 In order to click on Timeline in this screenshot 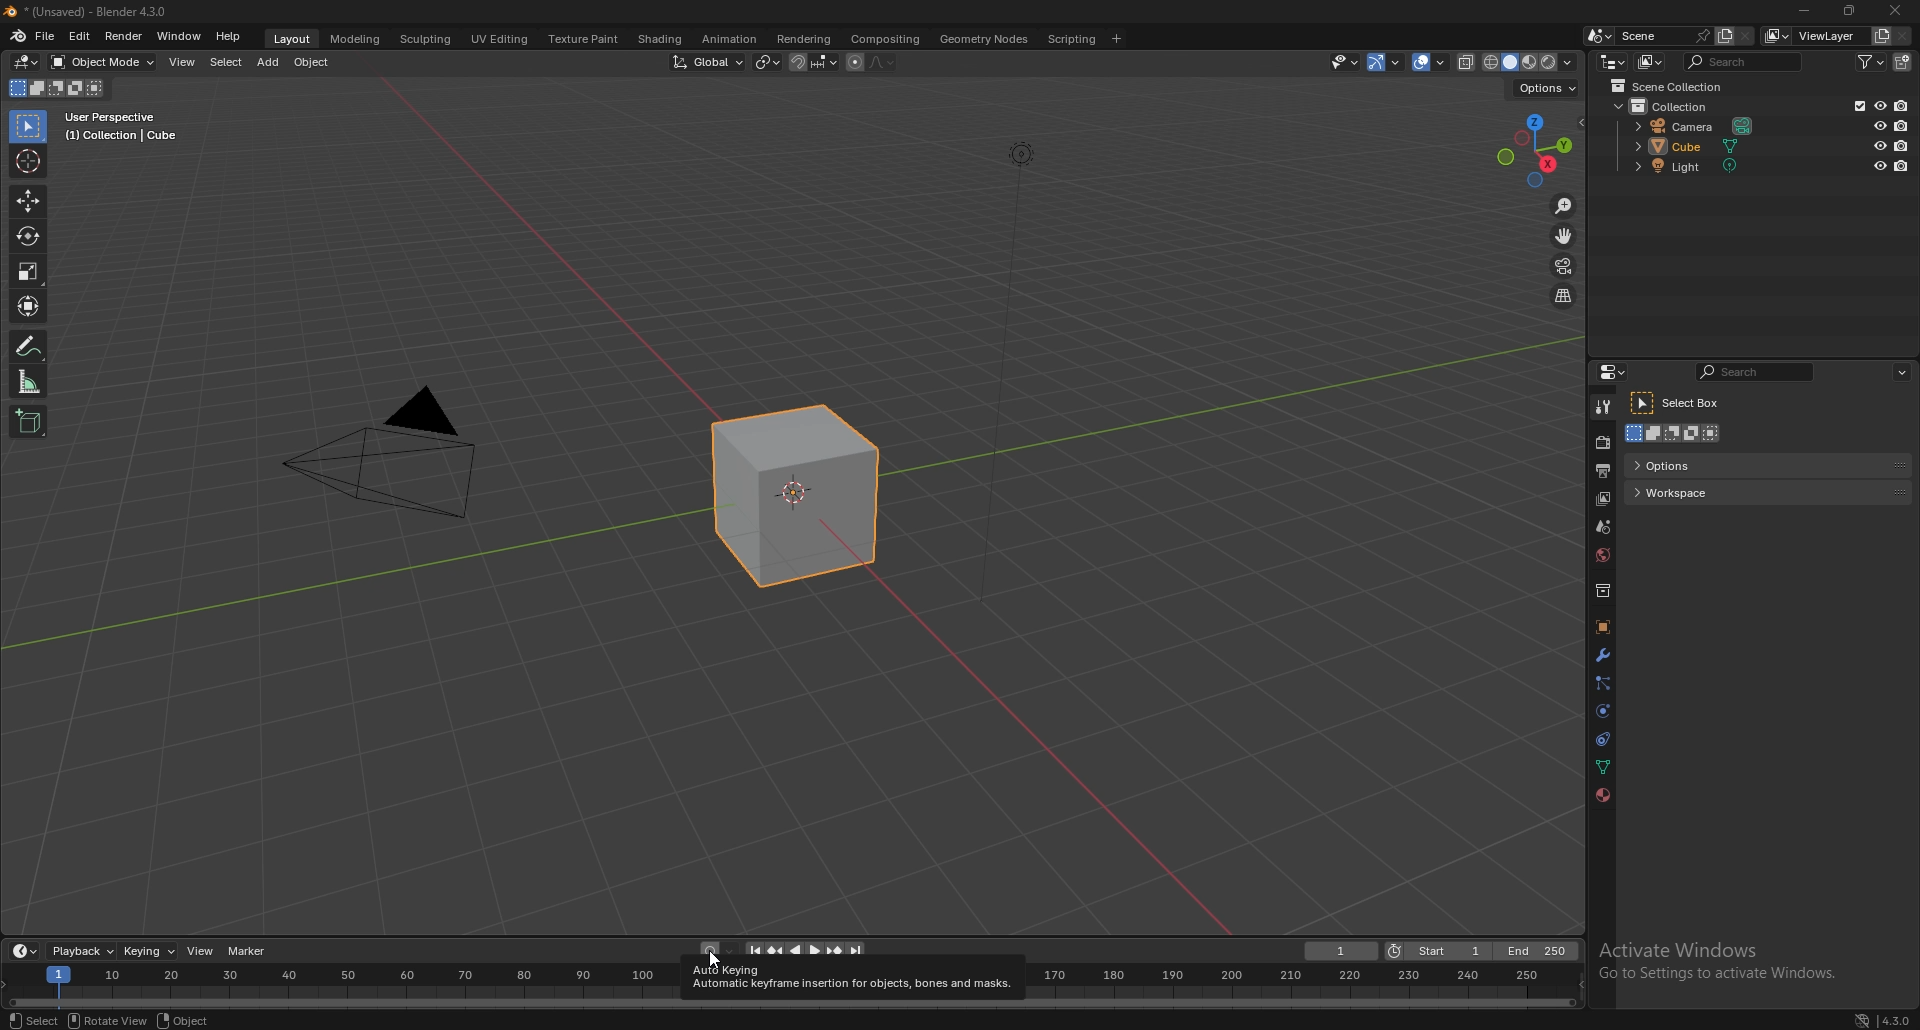, I will do `click(346, 987)`.